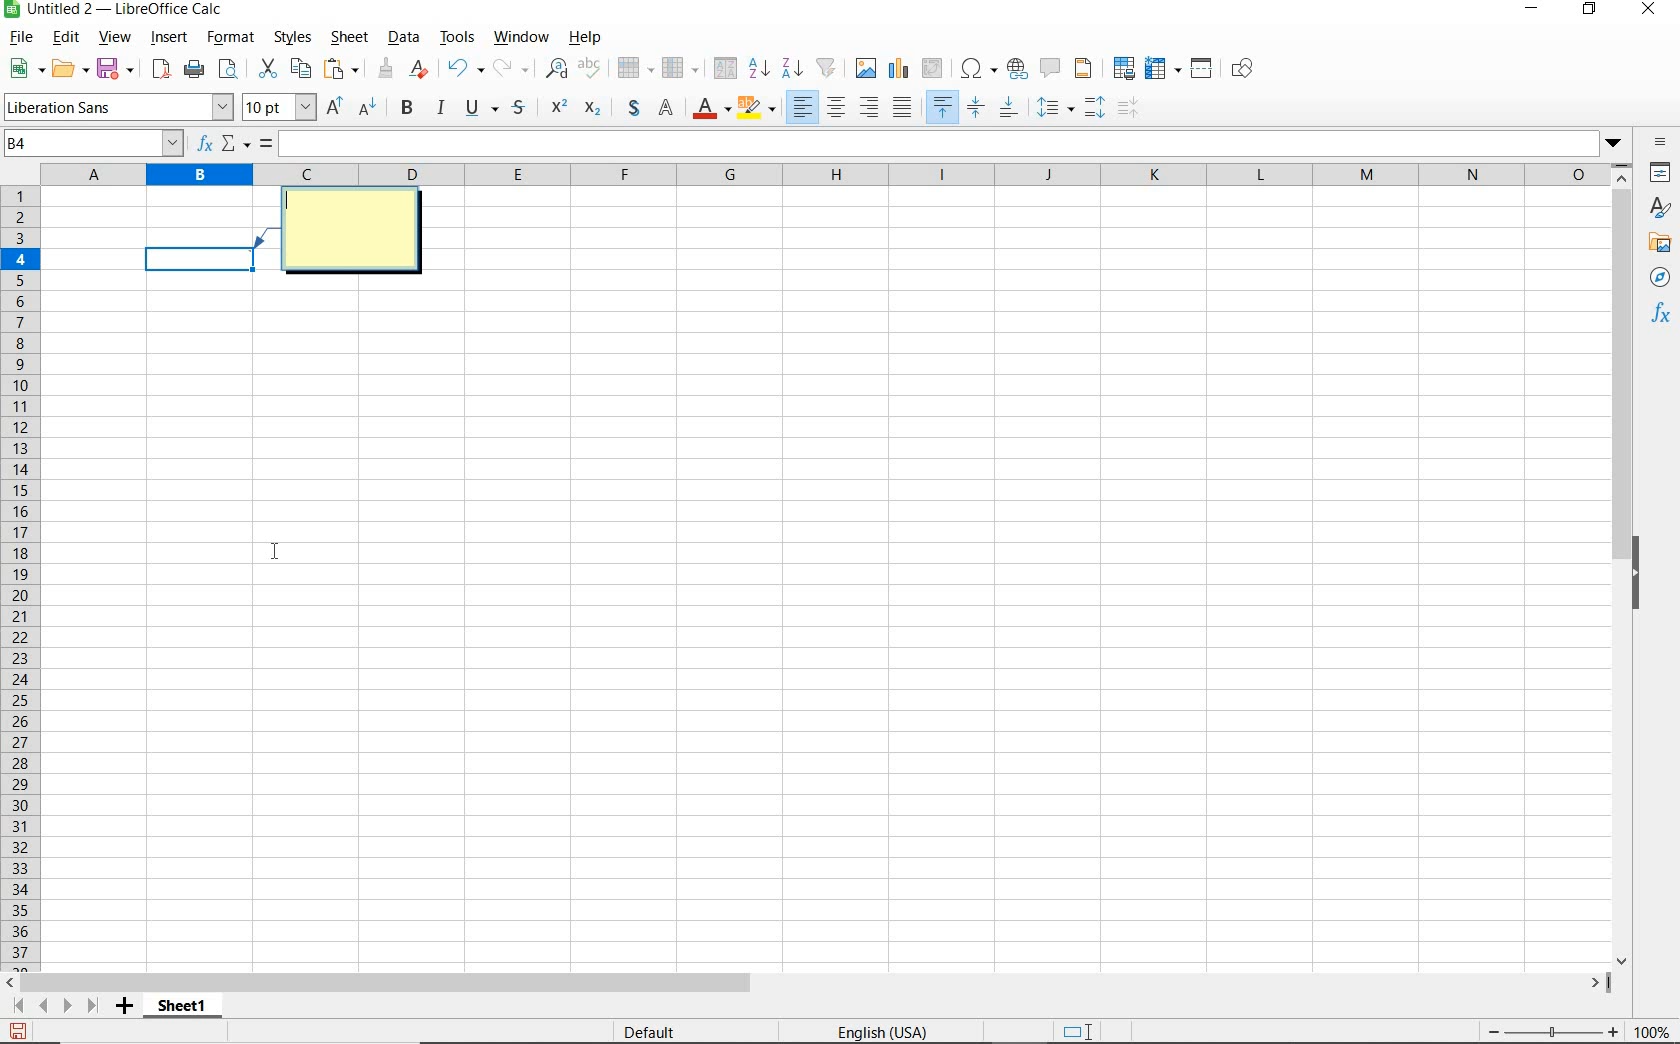 The width and height of the screenshot is (1680, 1044). What do you see at coordinates (802, 108) in the screenshot?
I see `Align left` at bounding box center [802, 108].